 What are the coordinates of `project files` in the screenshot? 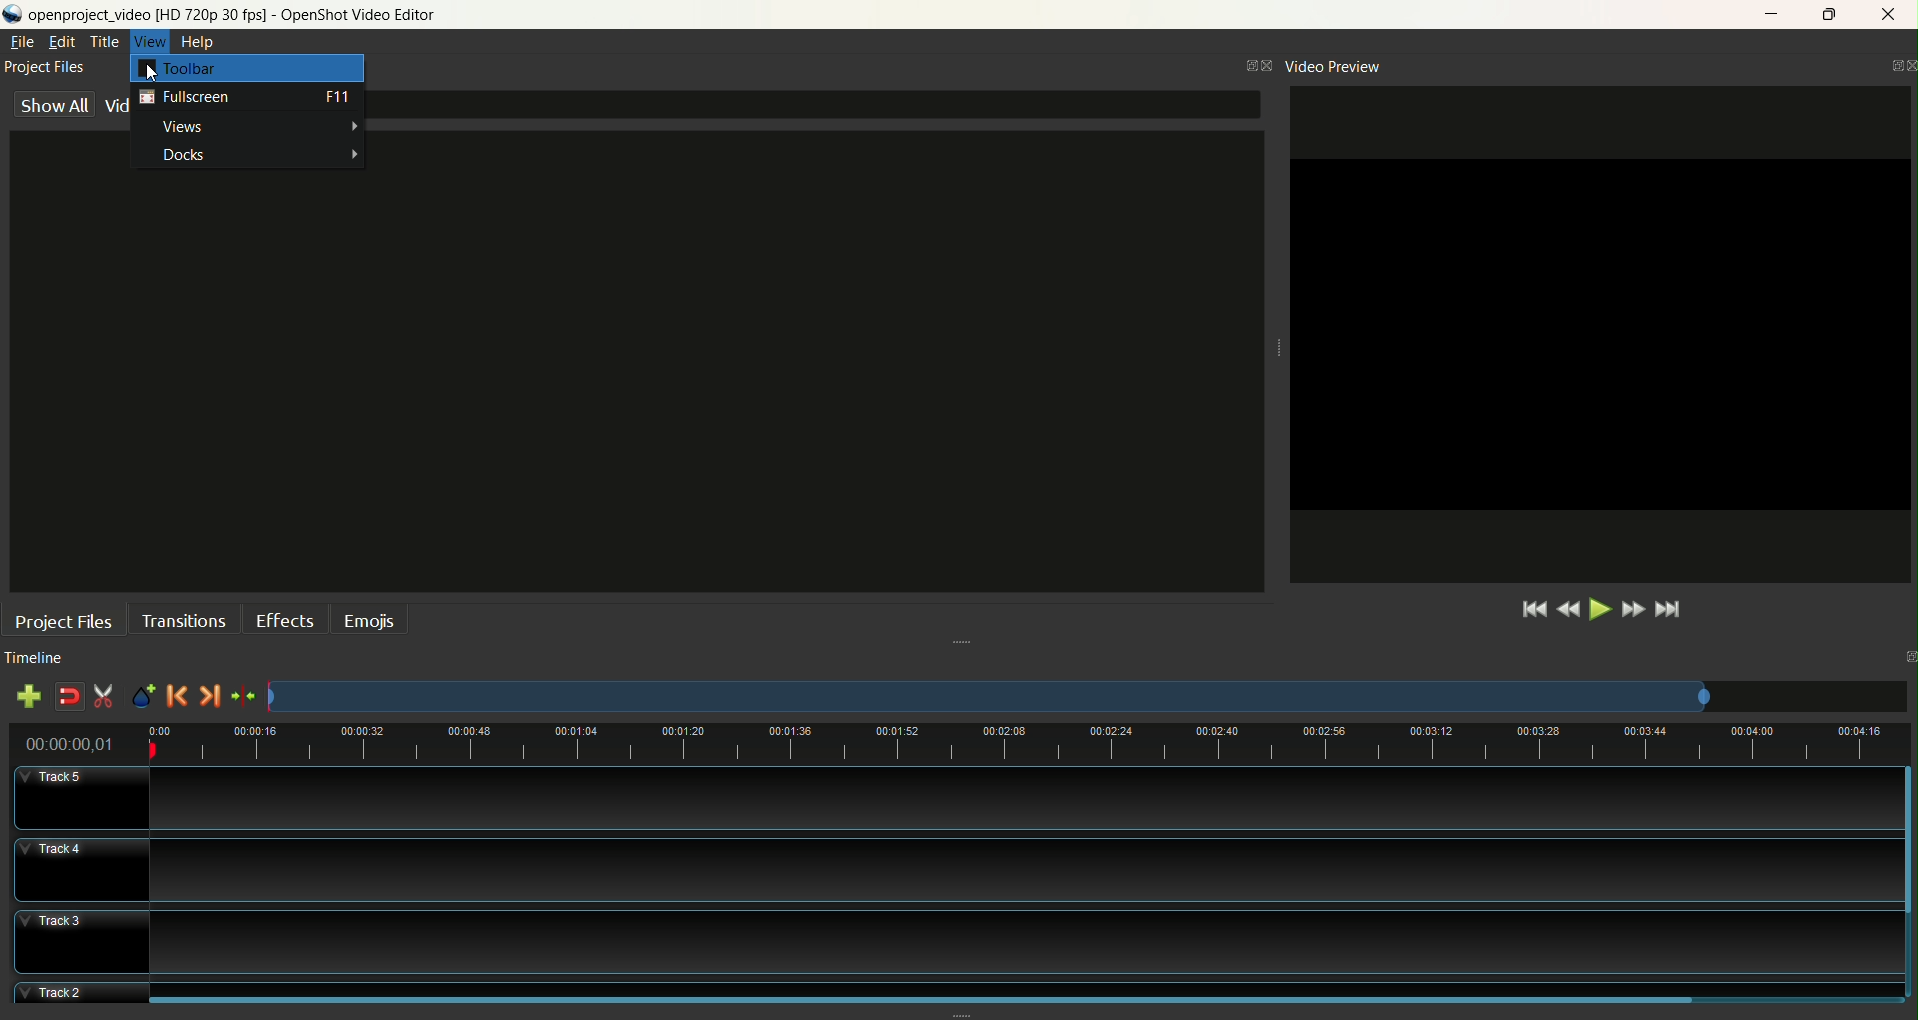 It's located at (46, 67).